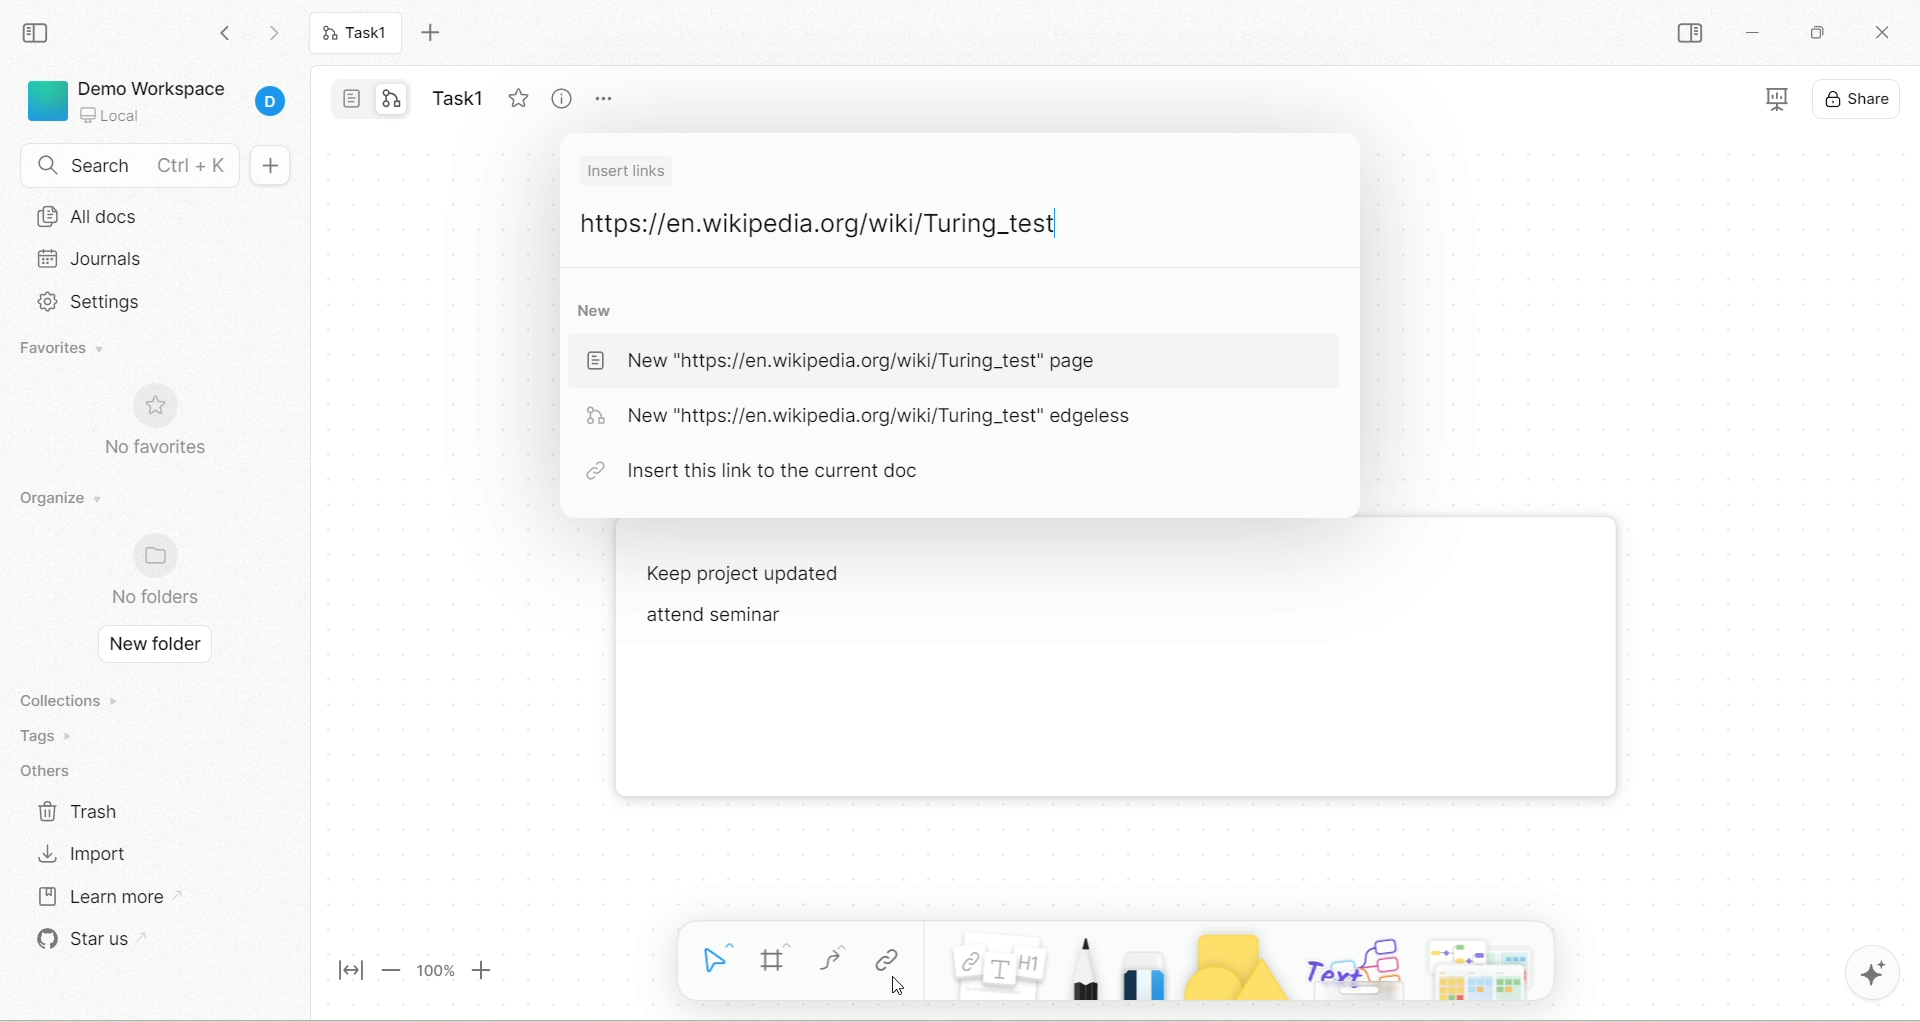 The width and height of the screenshot is (1920, 1022). Describe the element at coordinates (831, 958) in the screenshot. I see `curve` at that location.